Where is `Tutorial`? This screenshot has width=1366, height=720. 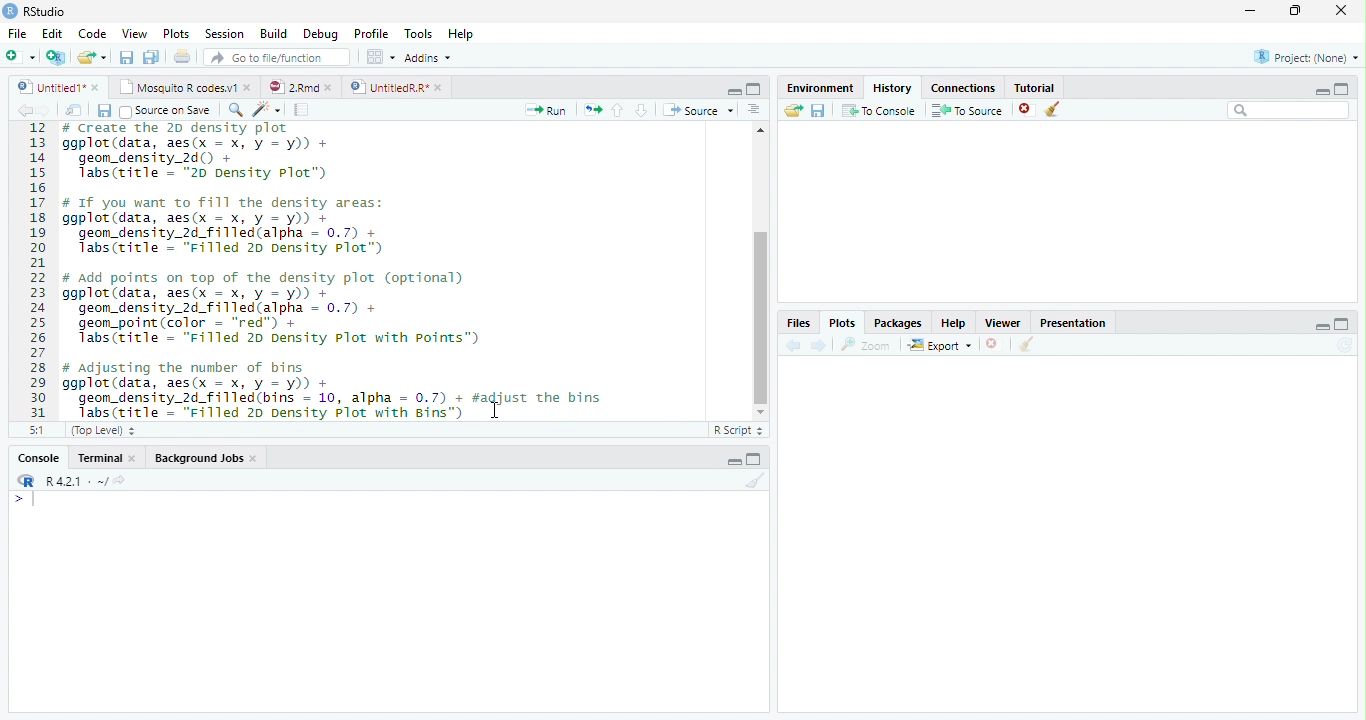
Tutorial is located at coordinates (1036, 87).